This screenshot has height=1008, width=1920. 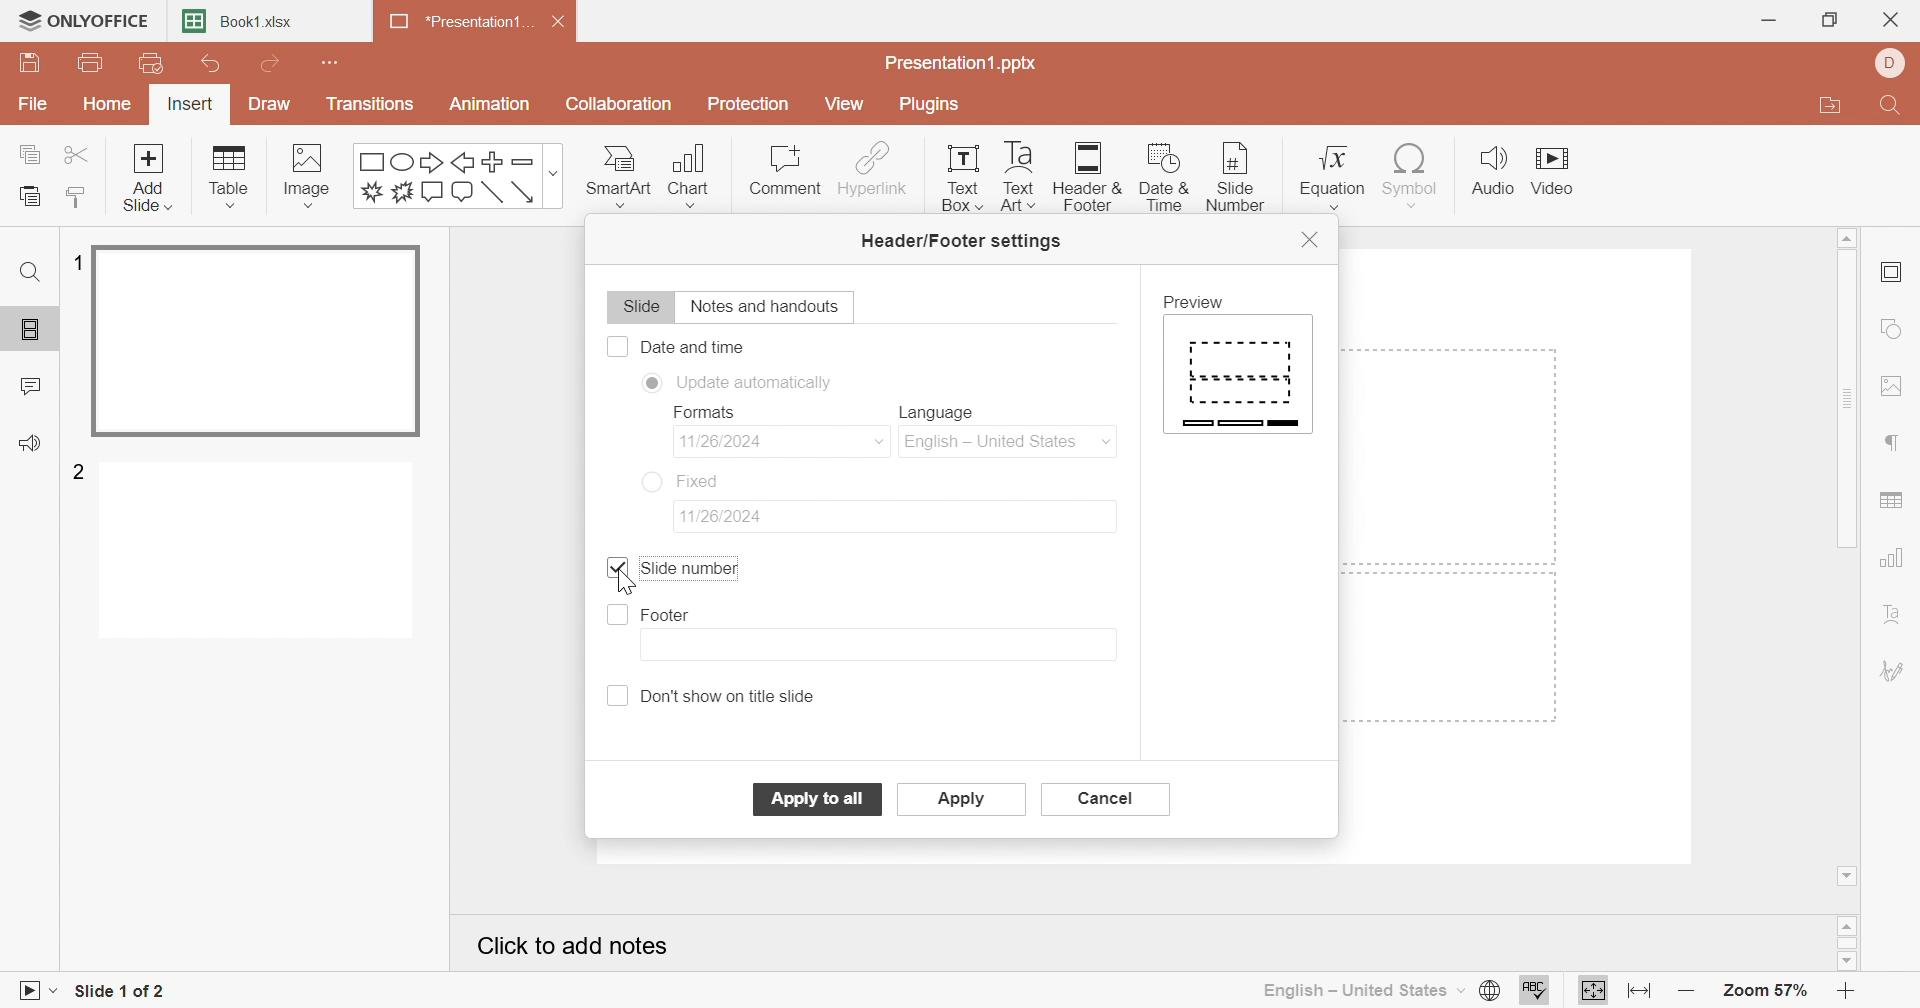 What do you see at coordinates (963, 801) in the screenshot?
I see `Apply` at bounding box center [963, 801].